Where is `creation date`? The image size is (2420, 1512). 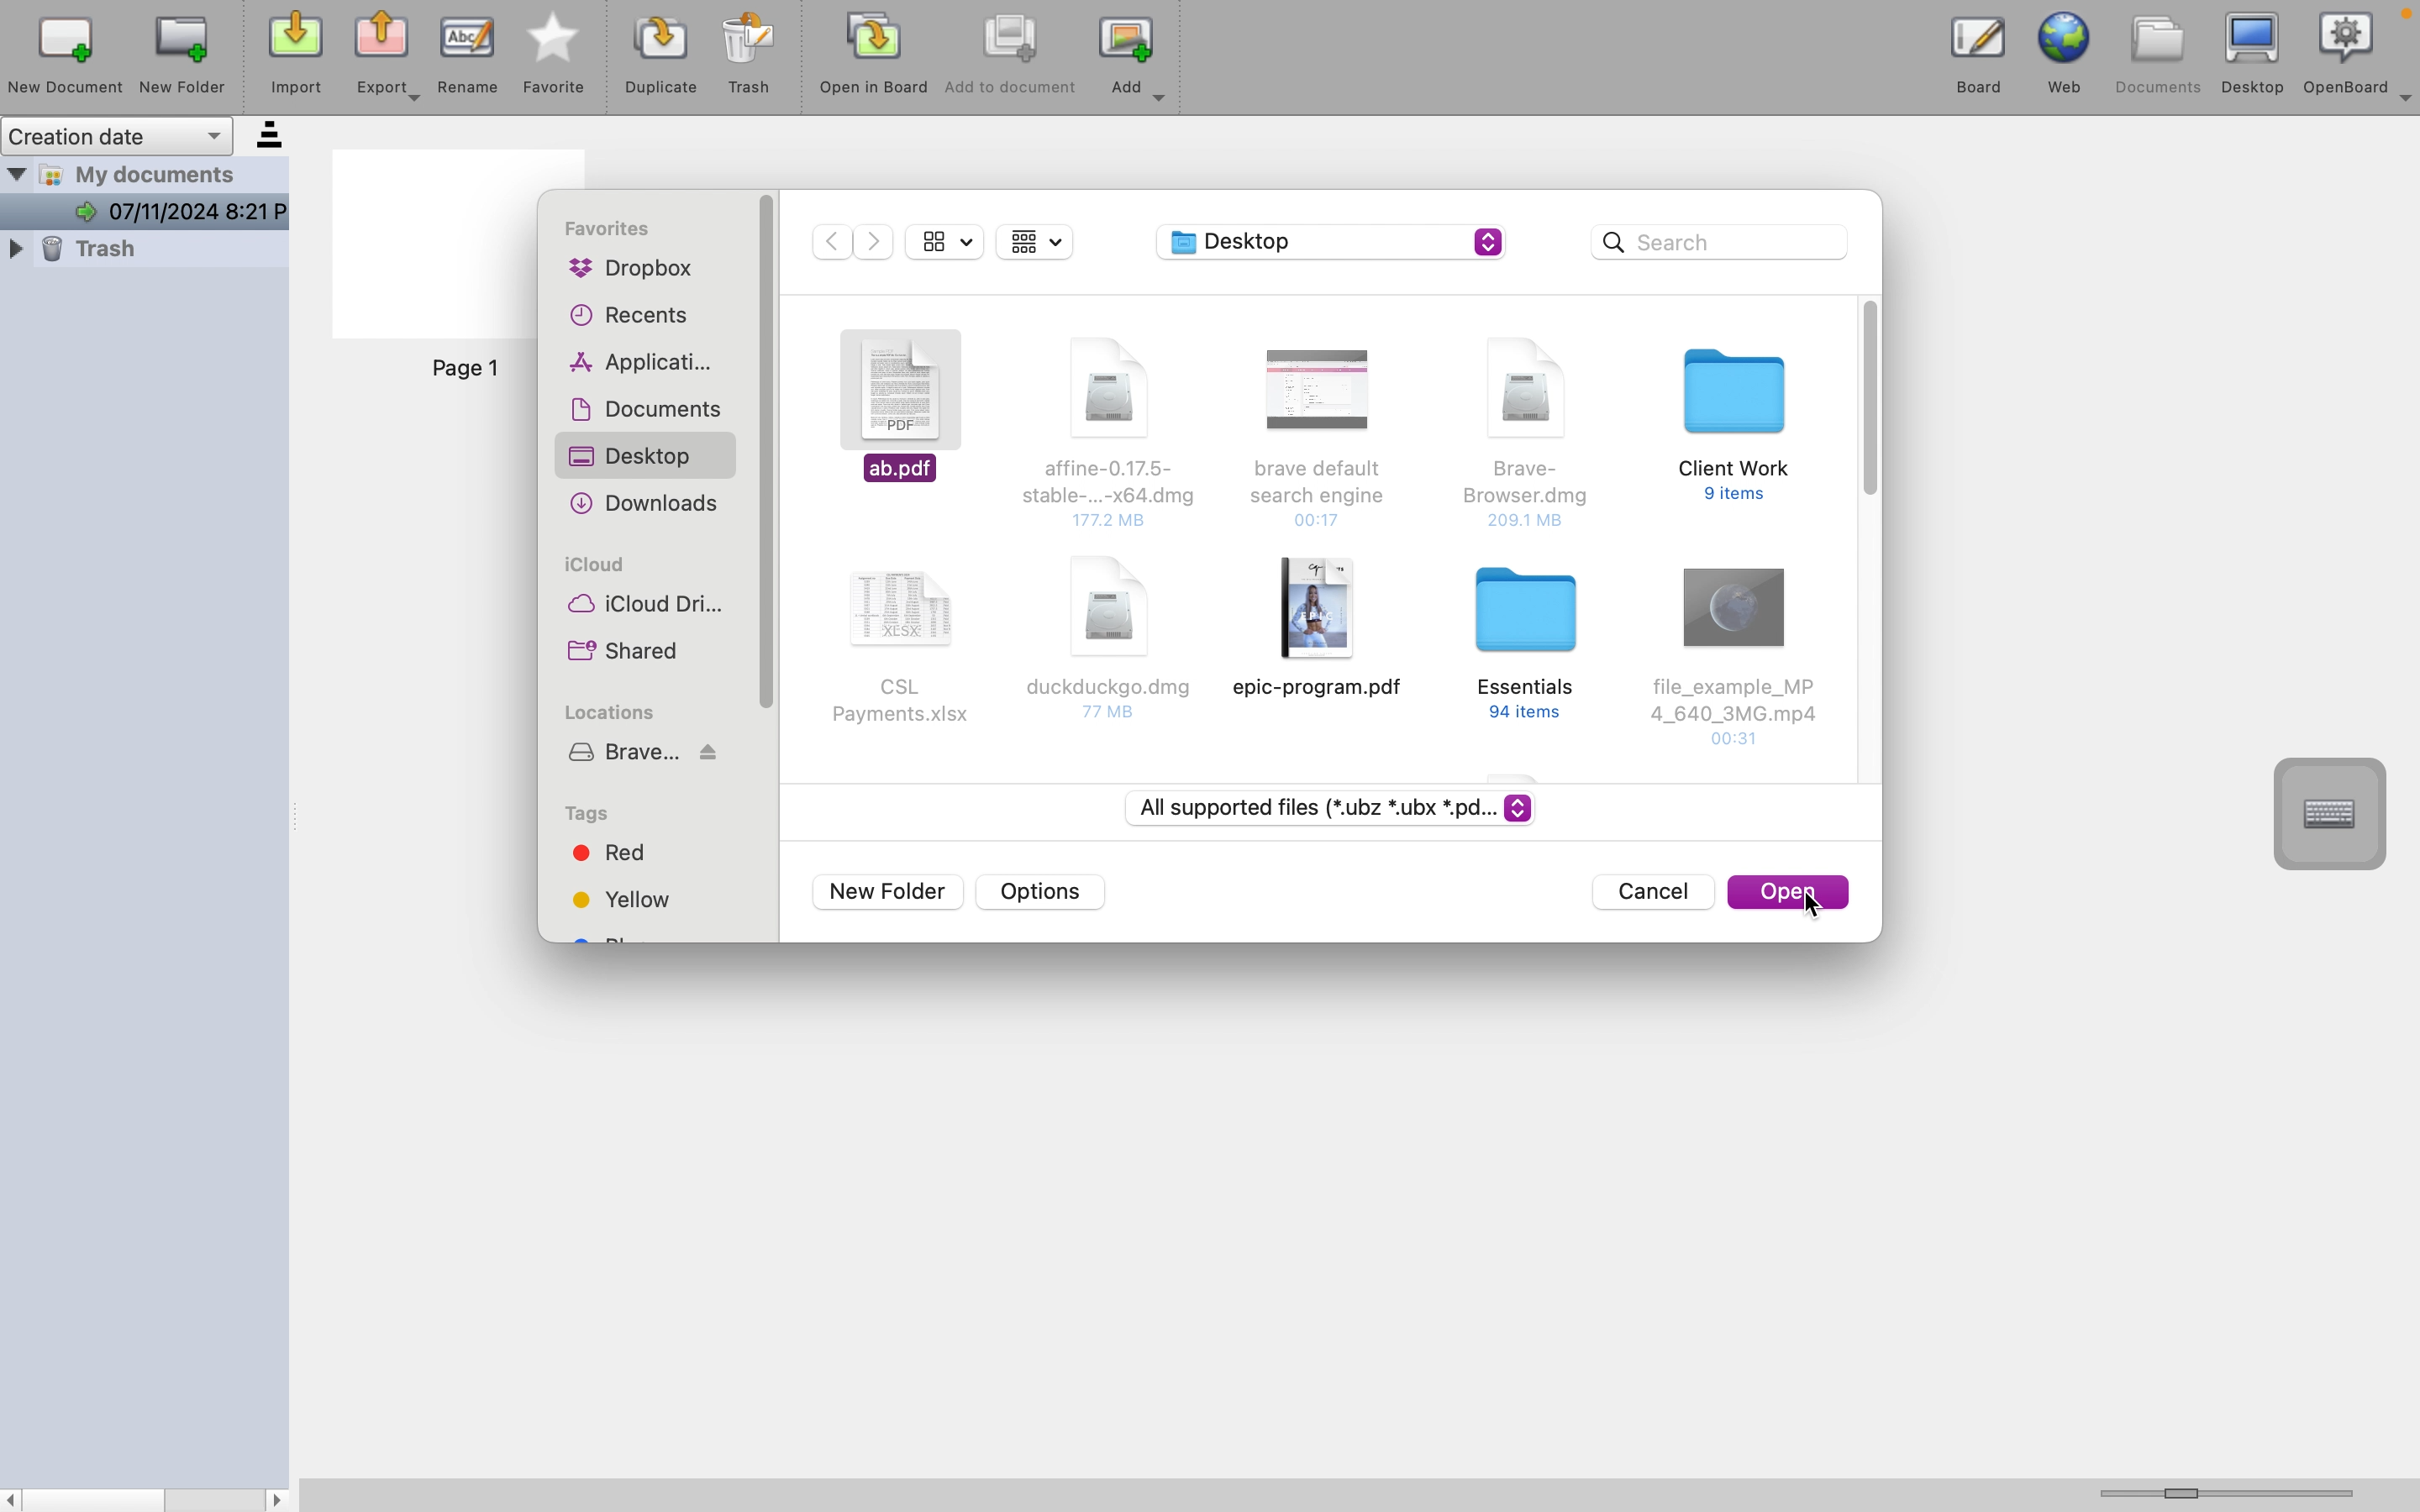 creation date is located at coordinates (147, 135).